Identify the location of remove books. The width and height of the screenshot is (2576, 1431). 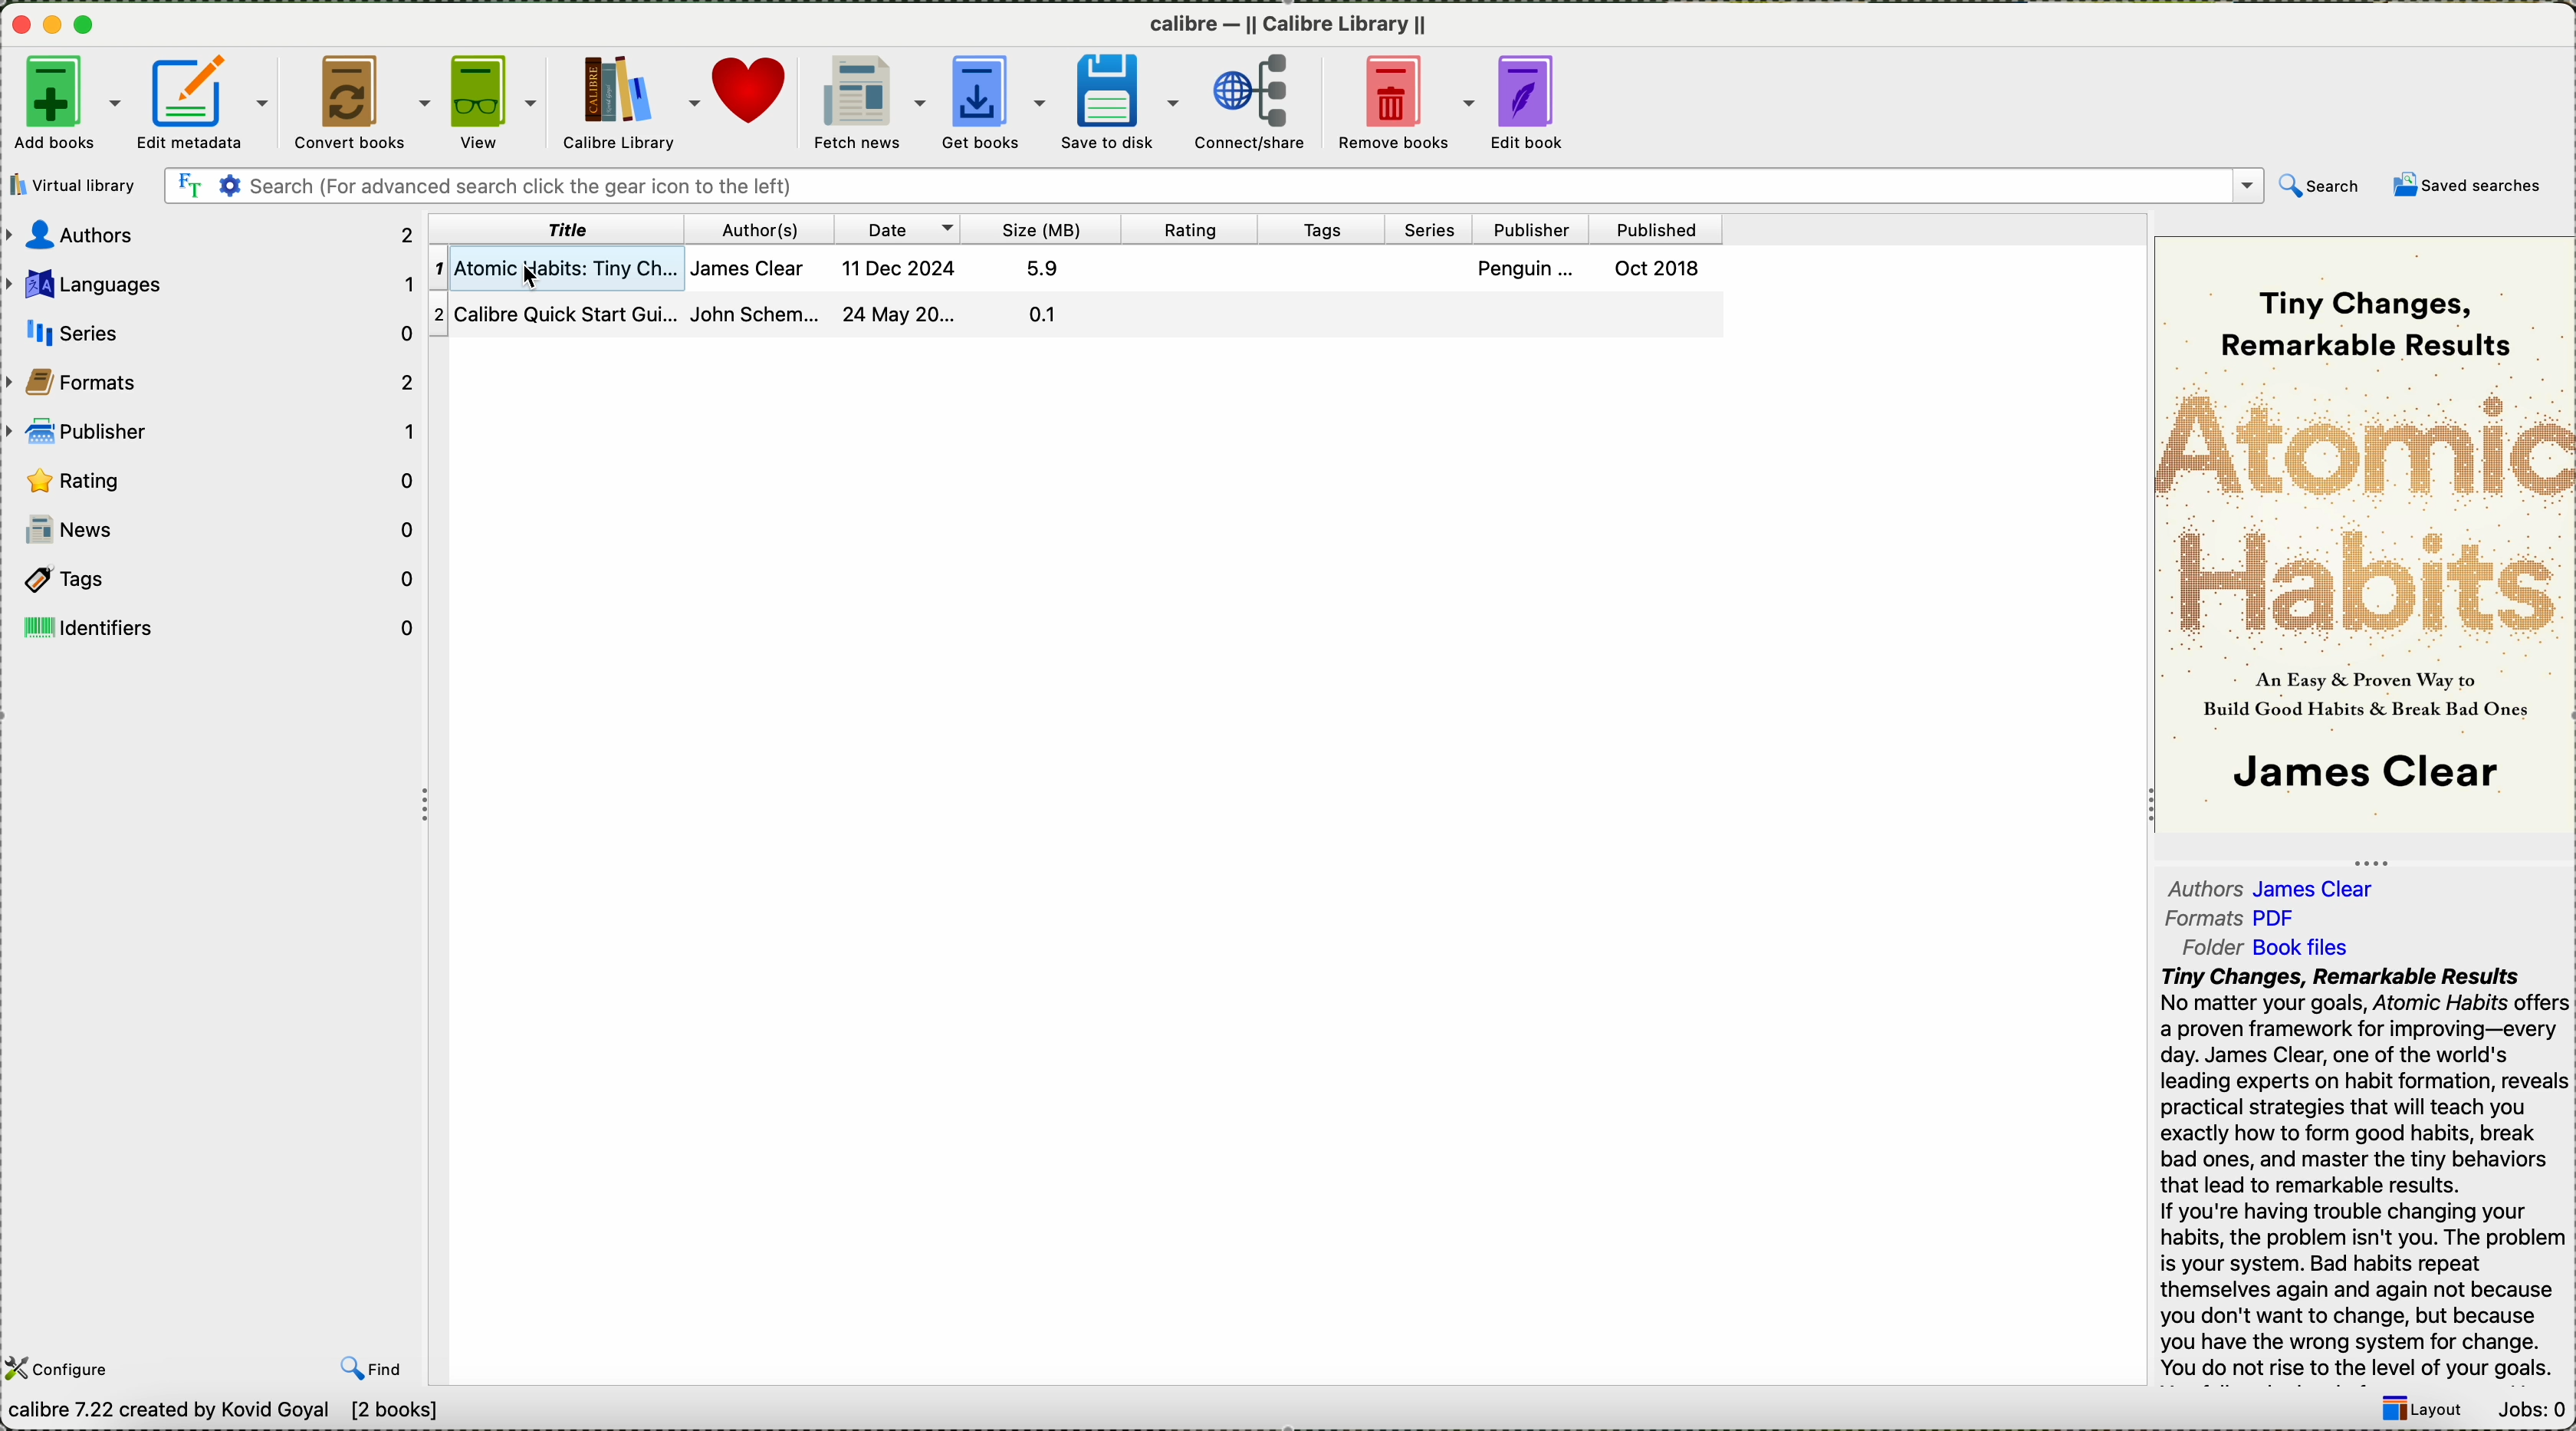
(1407, 106).